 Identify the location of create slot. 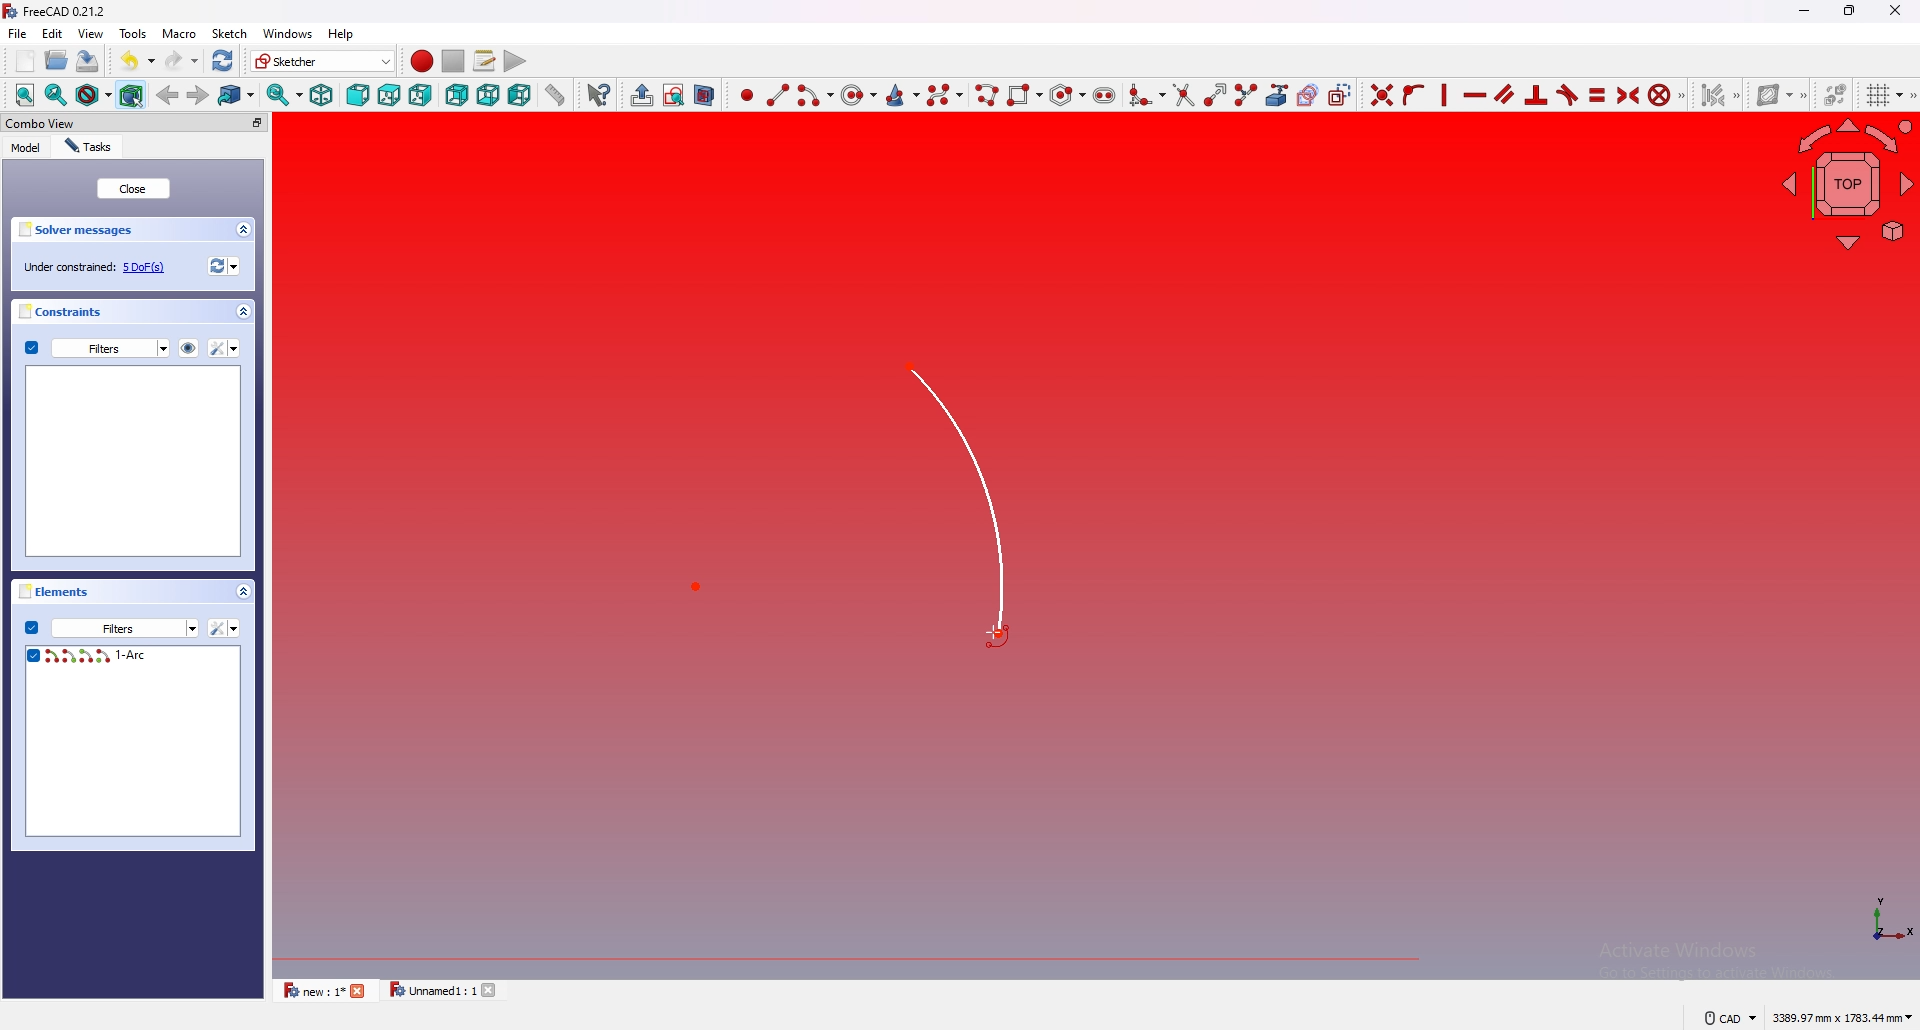
(1105, 95).